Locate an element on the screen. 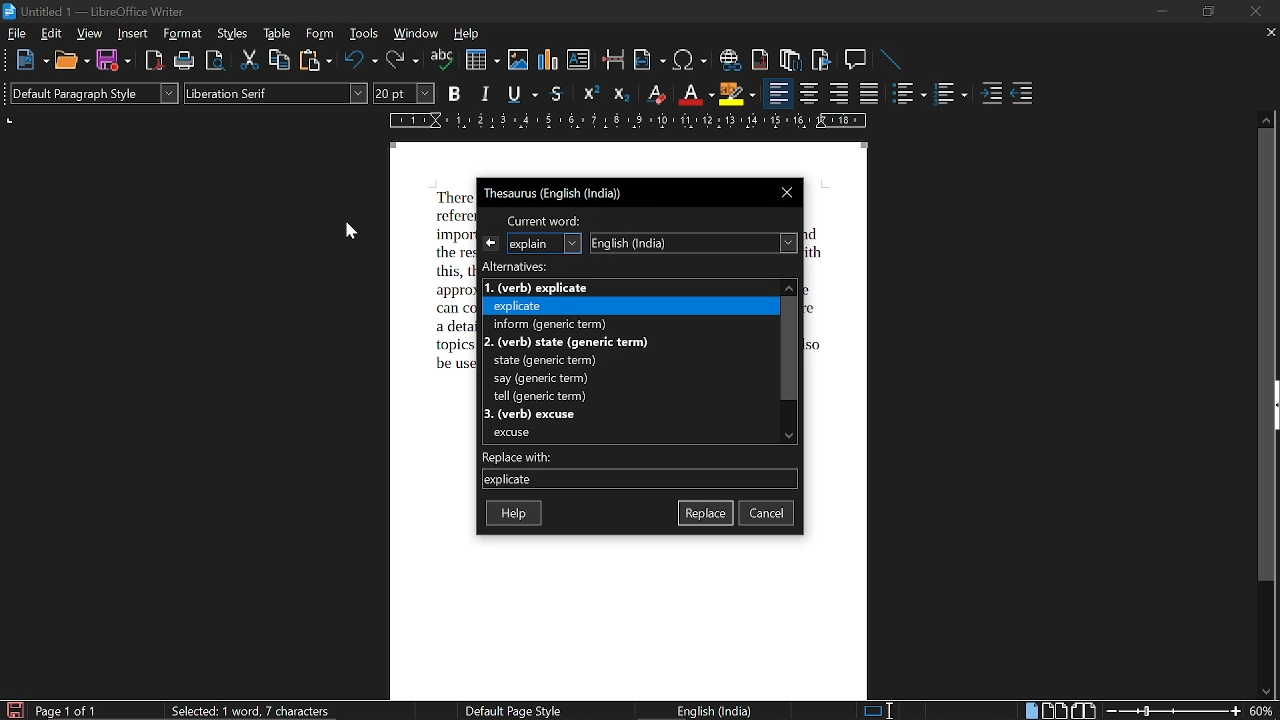 This screenshot has height=720, width=1280. save is located at coordinates (14, 710).